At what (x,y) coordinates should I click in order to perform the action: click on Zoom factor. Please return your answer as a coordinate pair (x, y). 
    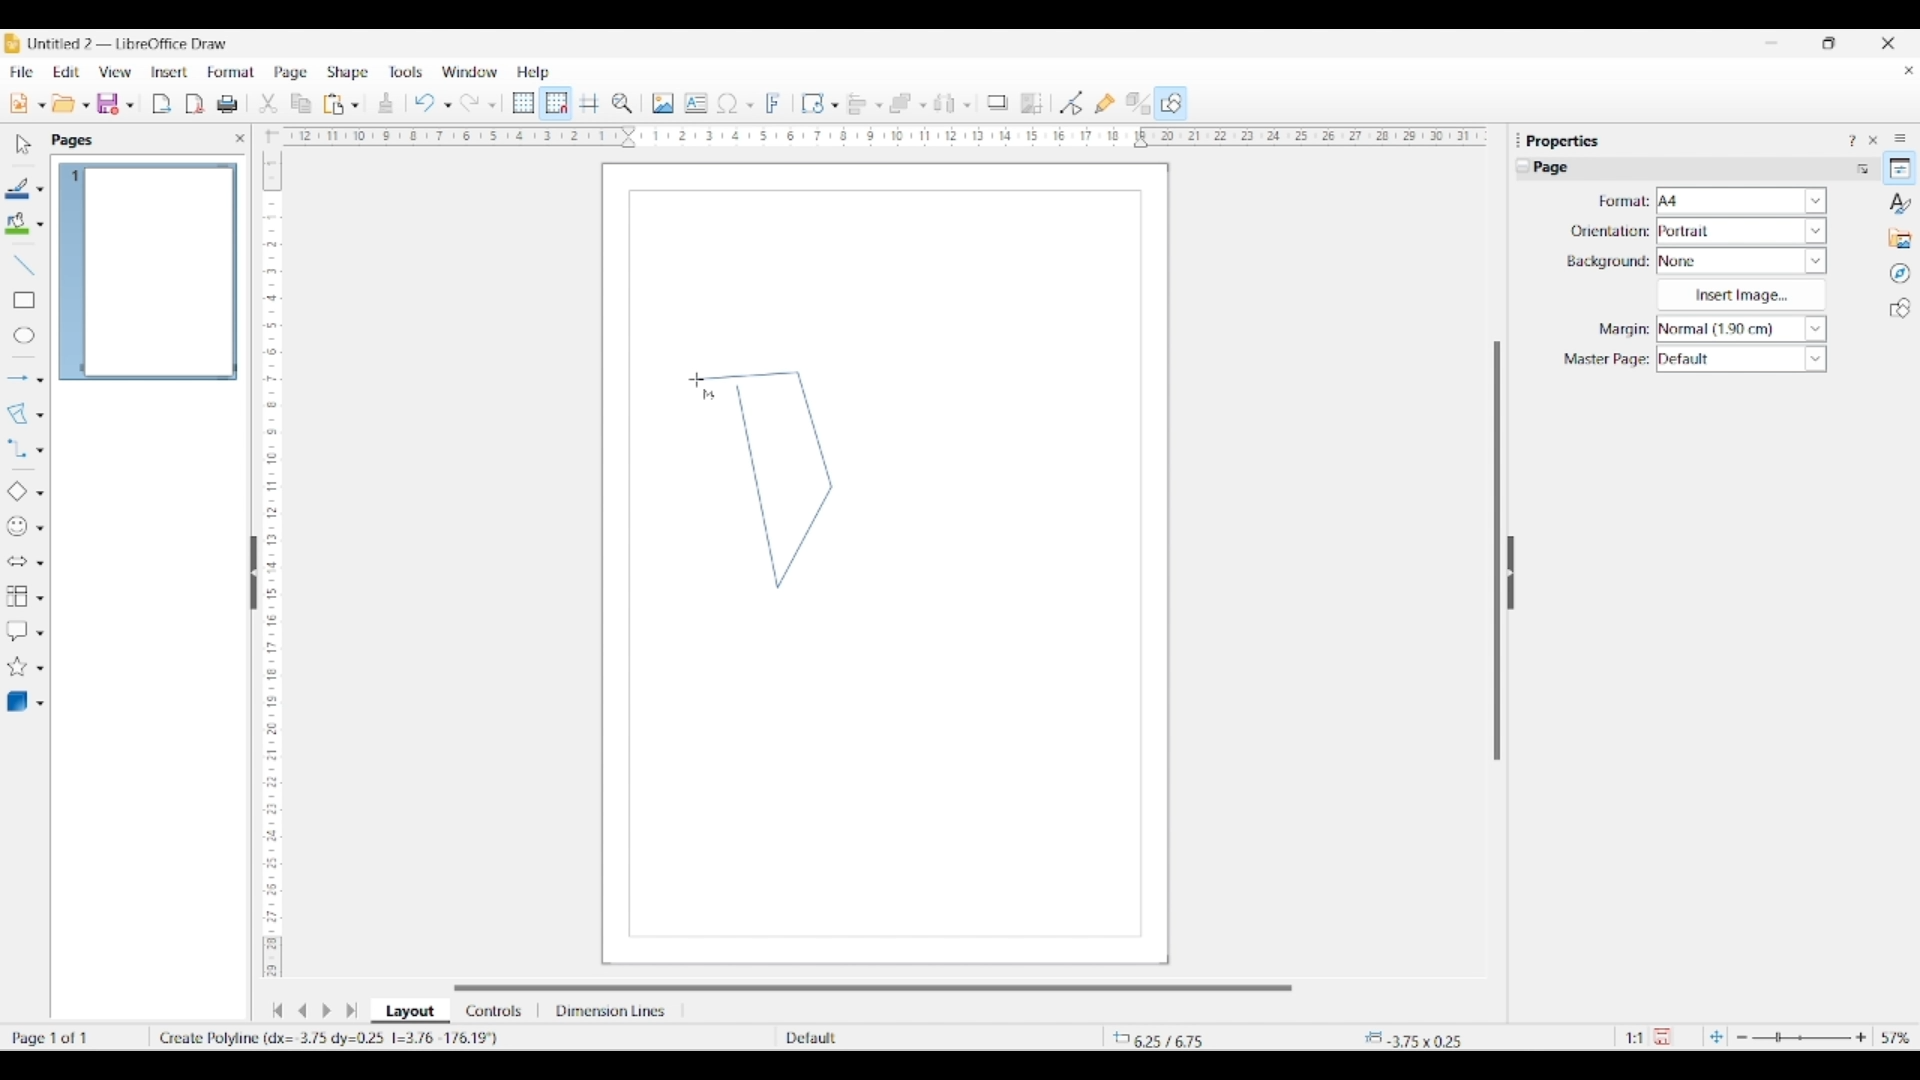
    Looking at the image, I should click on (1897, 1038).